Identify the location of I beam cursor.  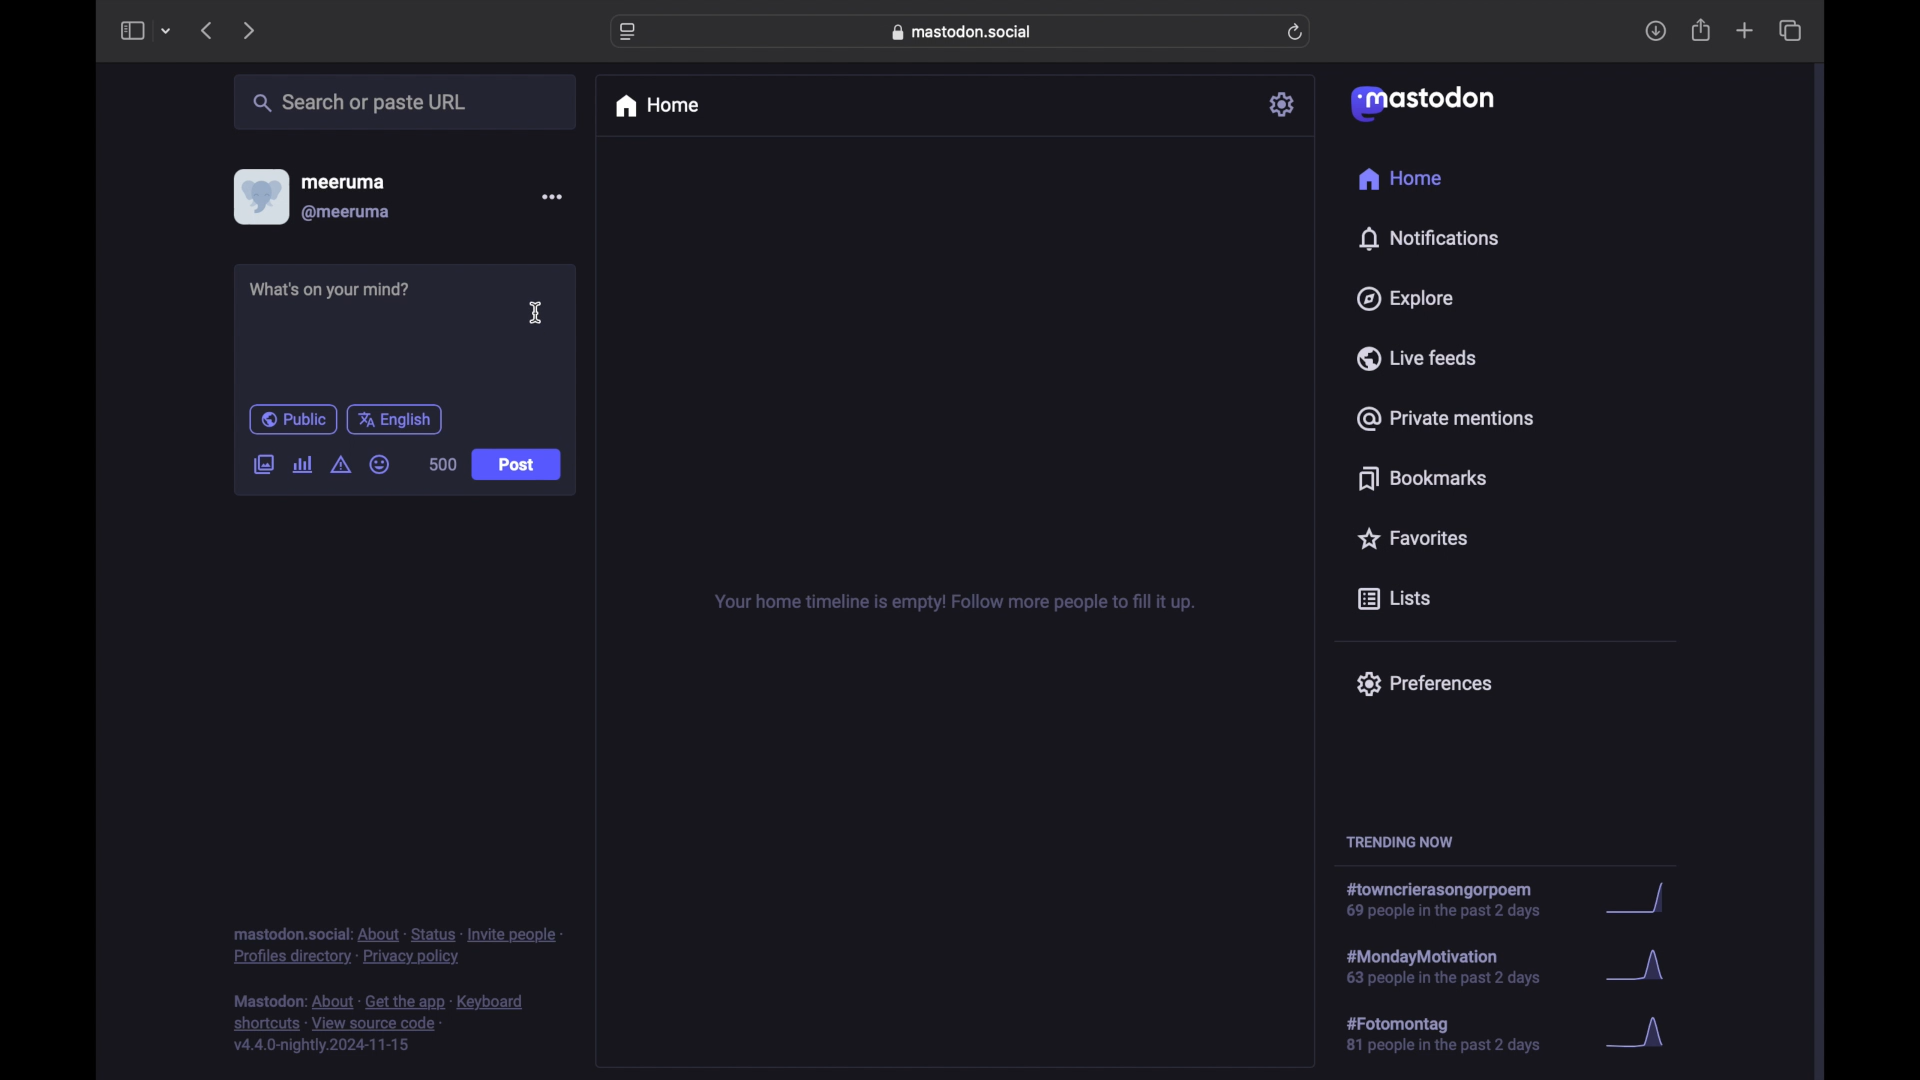
(536, 314).